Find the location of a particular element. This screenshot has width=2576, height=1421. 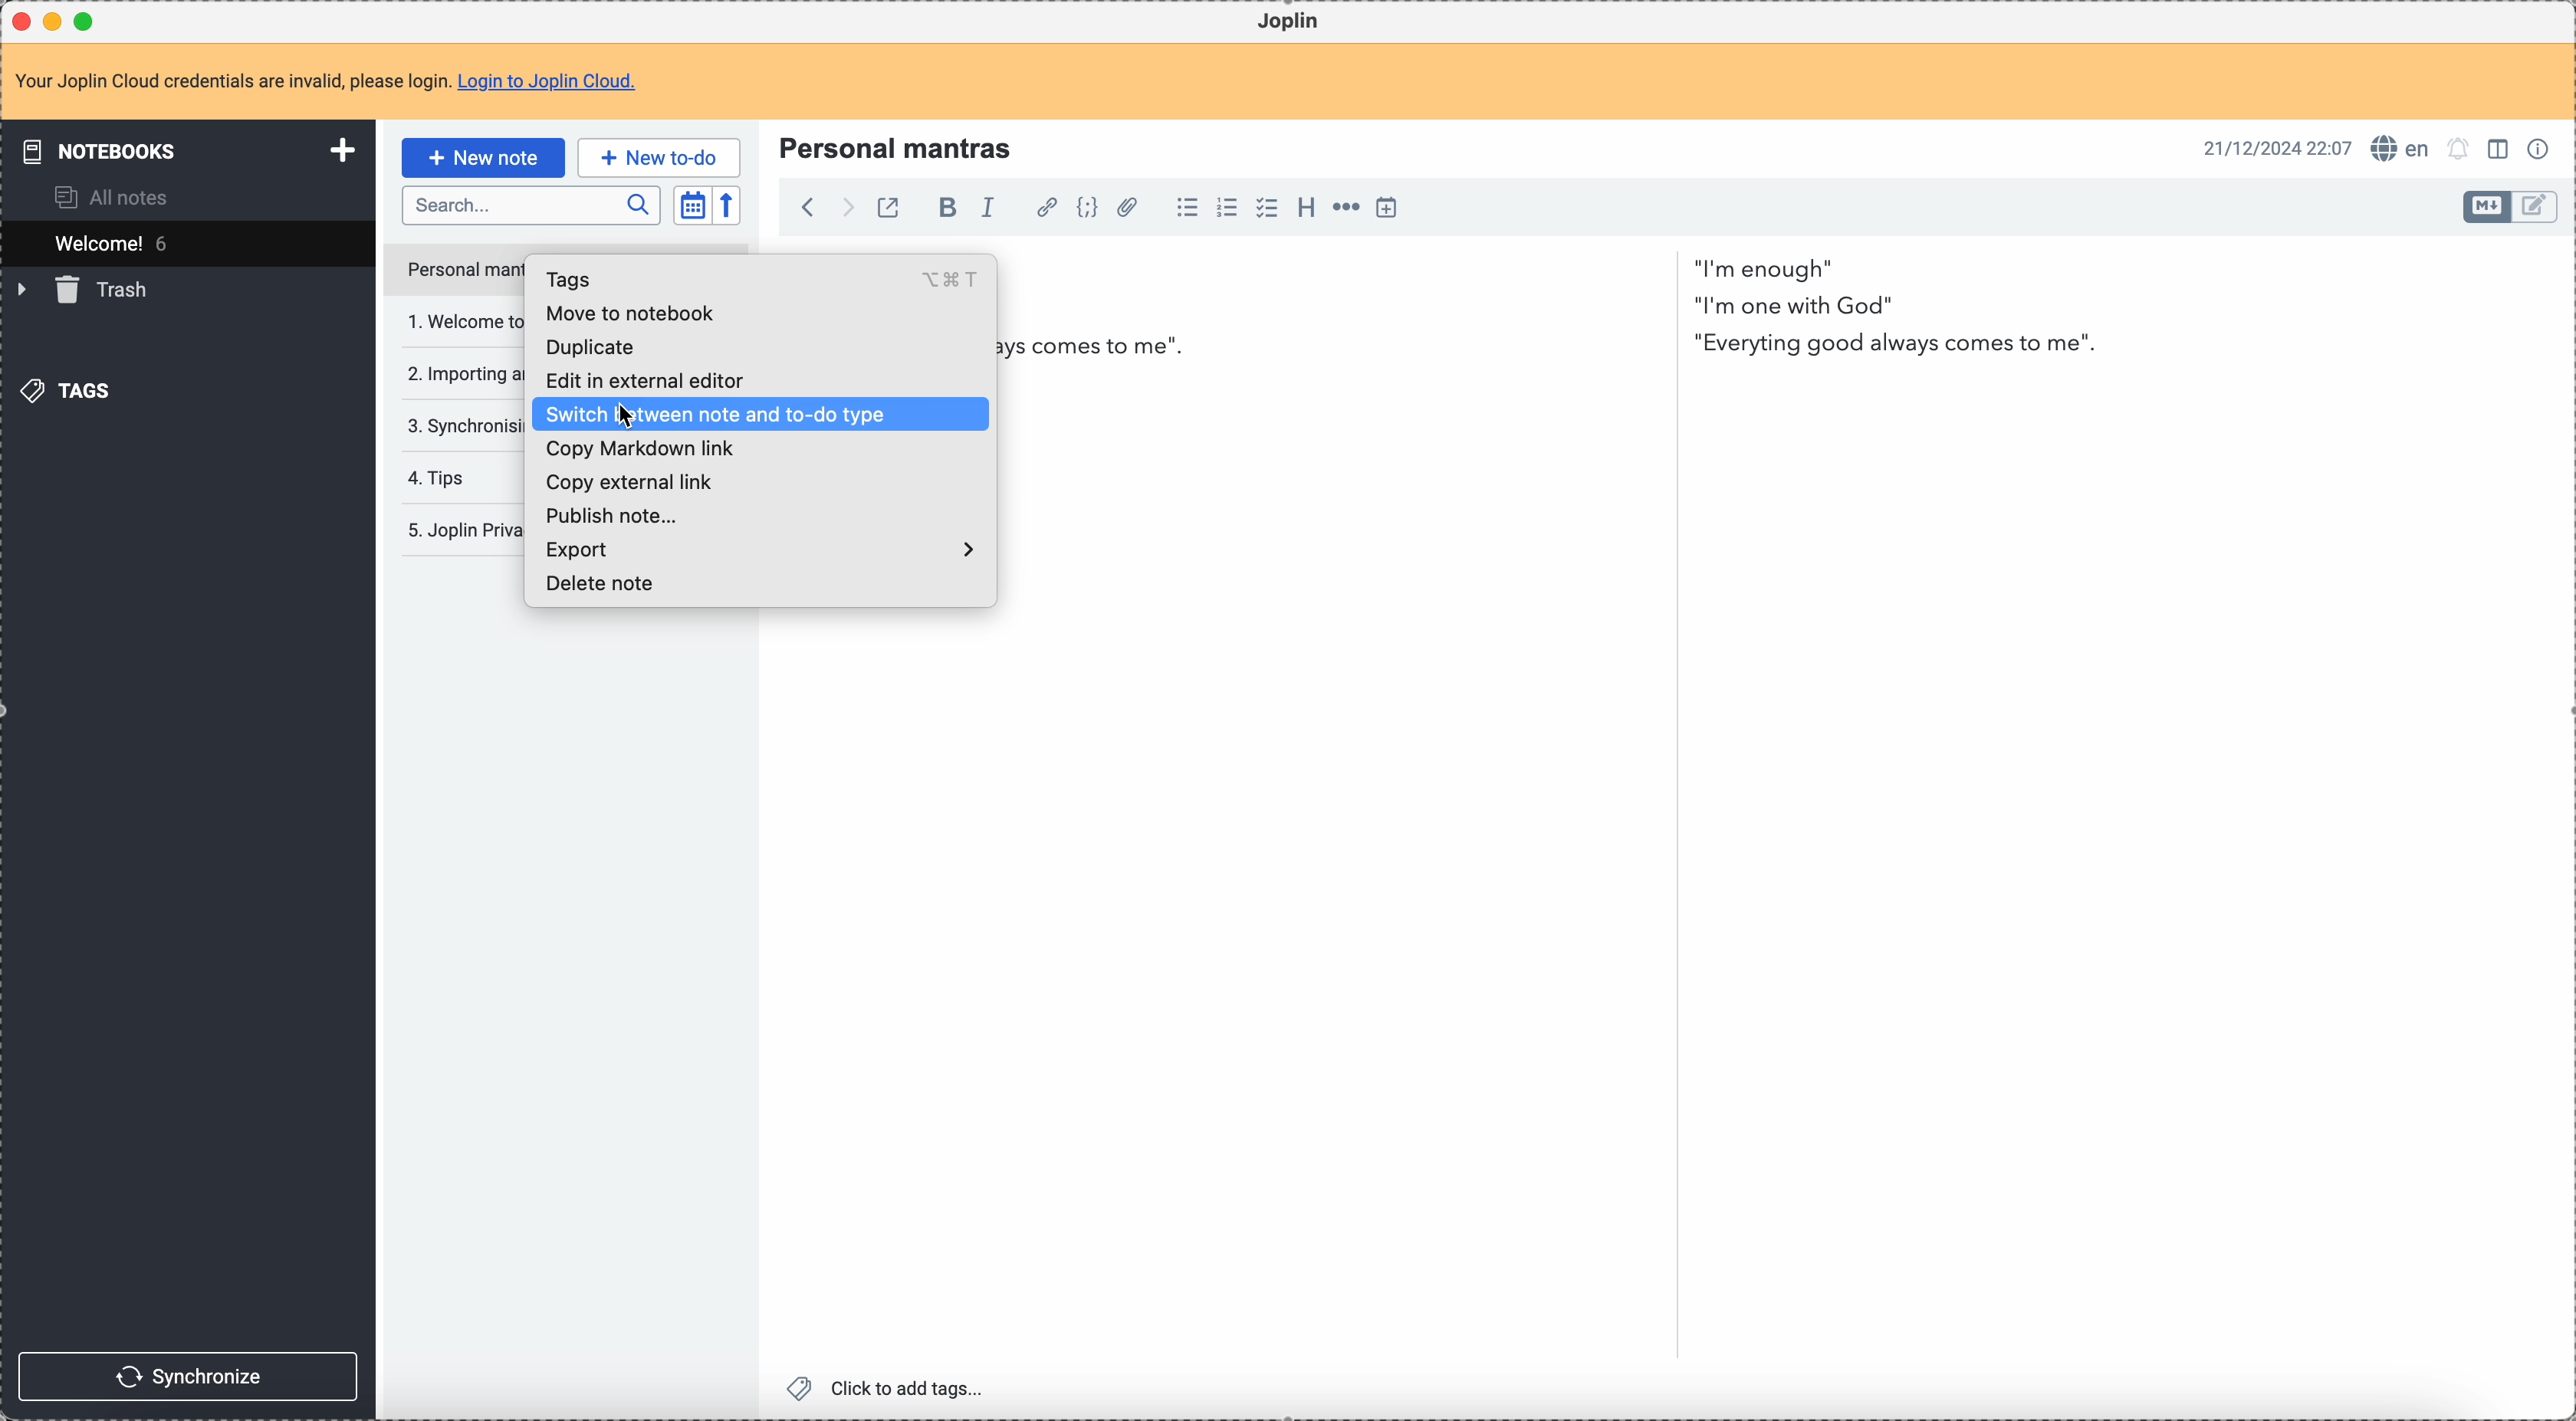

Joplin is located at coordinates (1286, 21).